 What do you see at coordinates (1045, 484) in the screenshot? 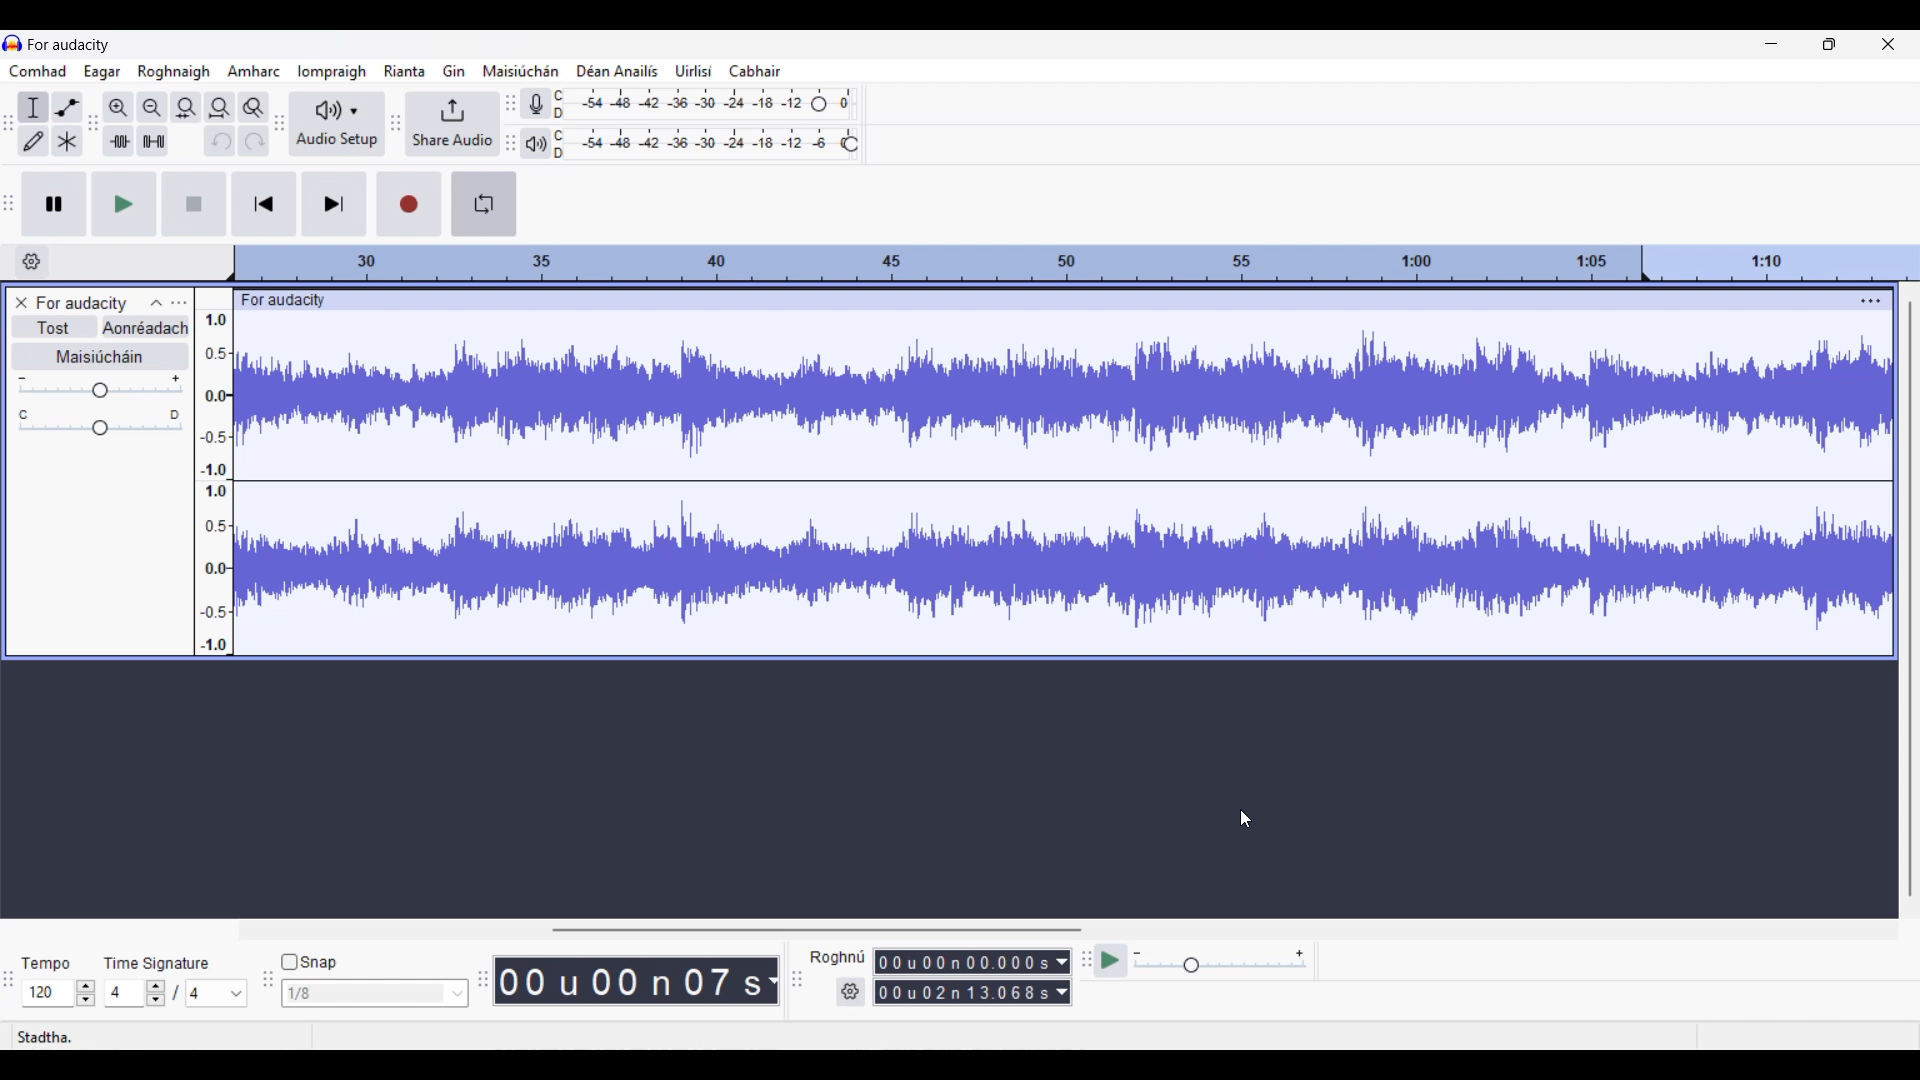
I see `Current track` at bounding box center [1045, 484].